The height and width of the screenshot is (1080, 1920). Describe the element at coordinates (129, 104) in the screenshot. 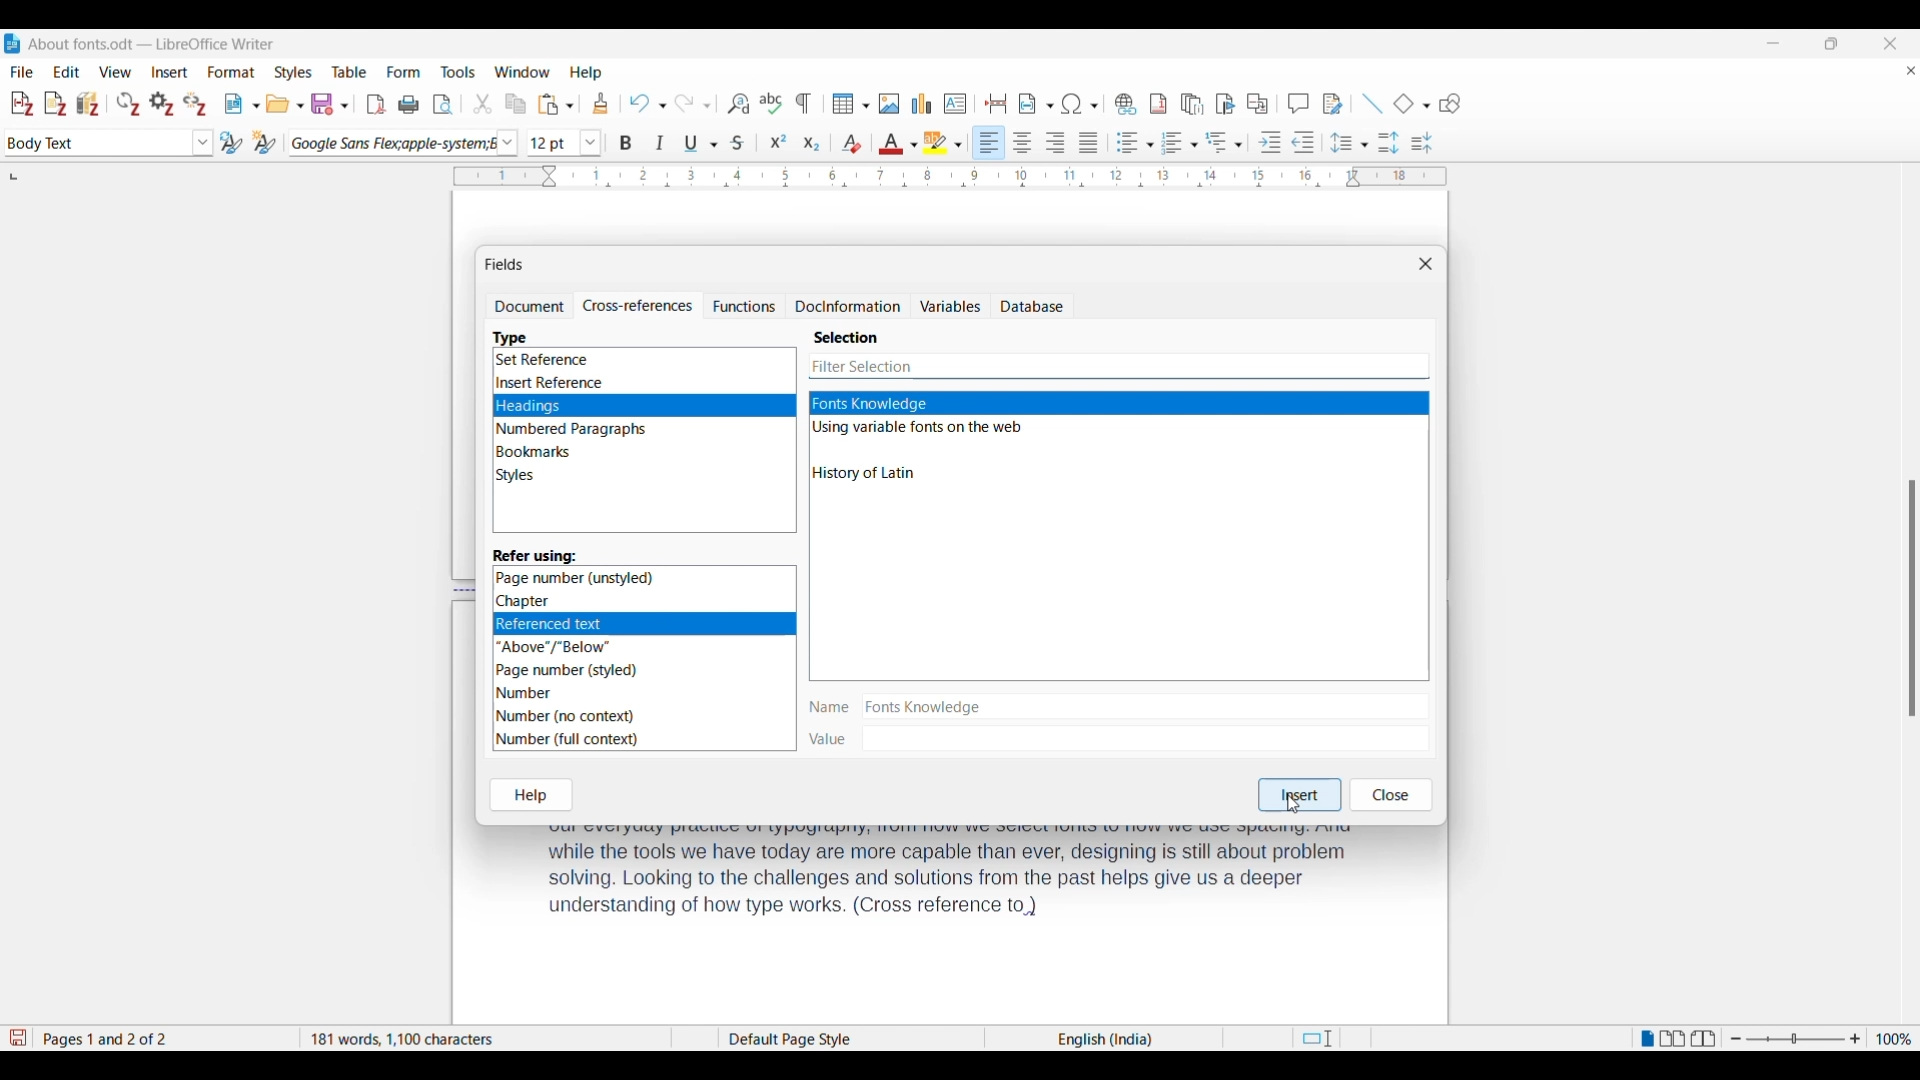

I see `Refresh` at that location.